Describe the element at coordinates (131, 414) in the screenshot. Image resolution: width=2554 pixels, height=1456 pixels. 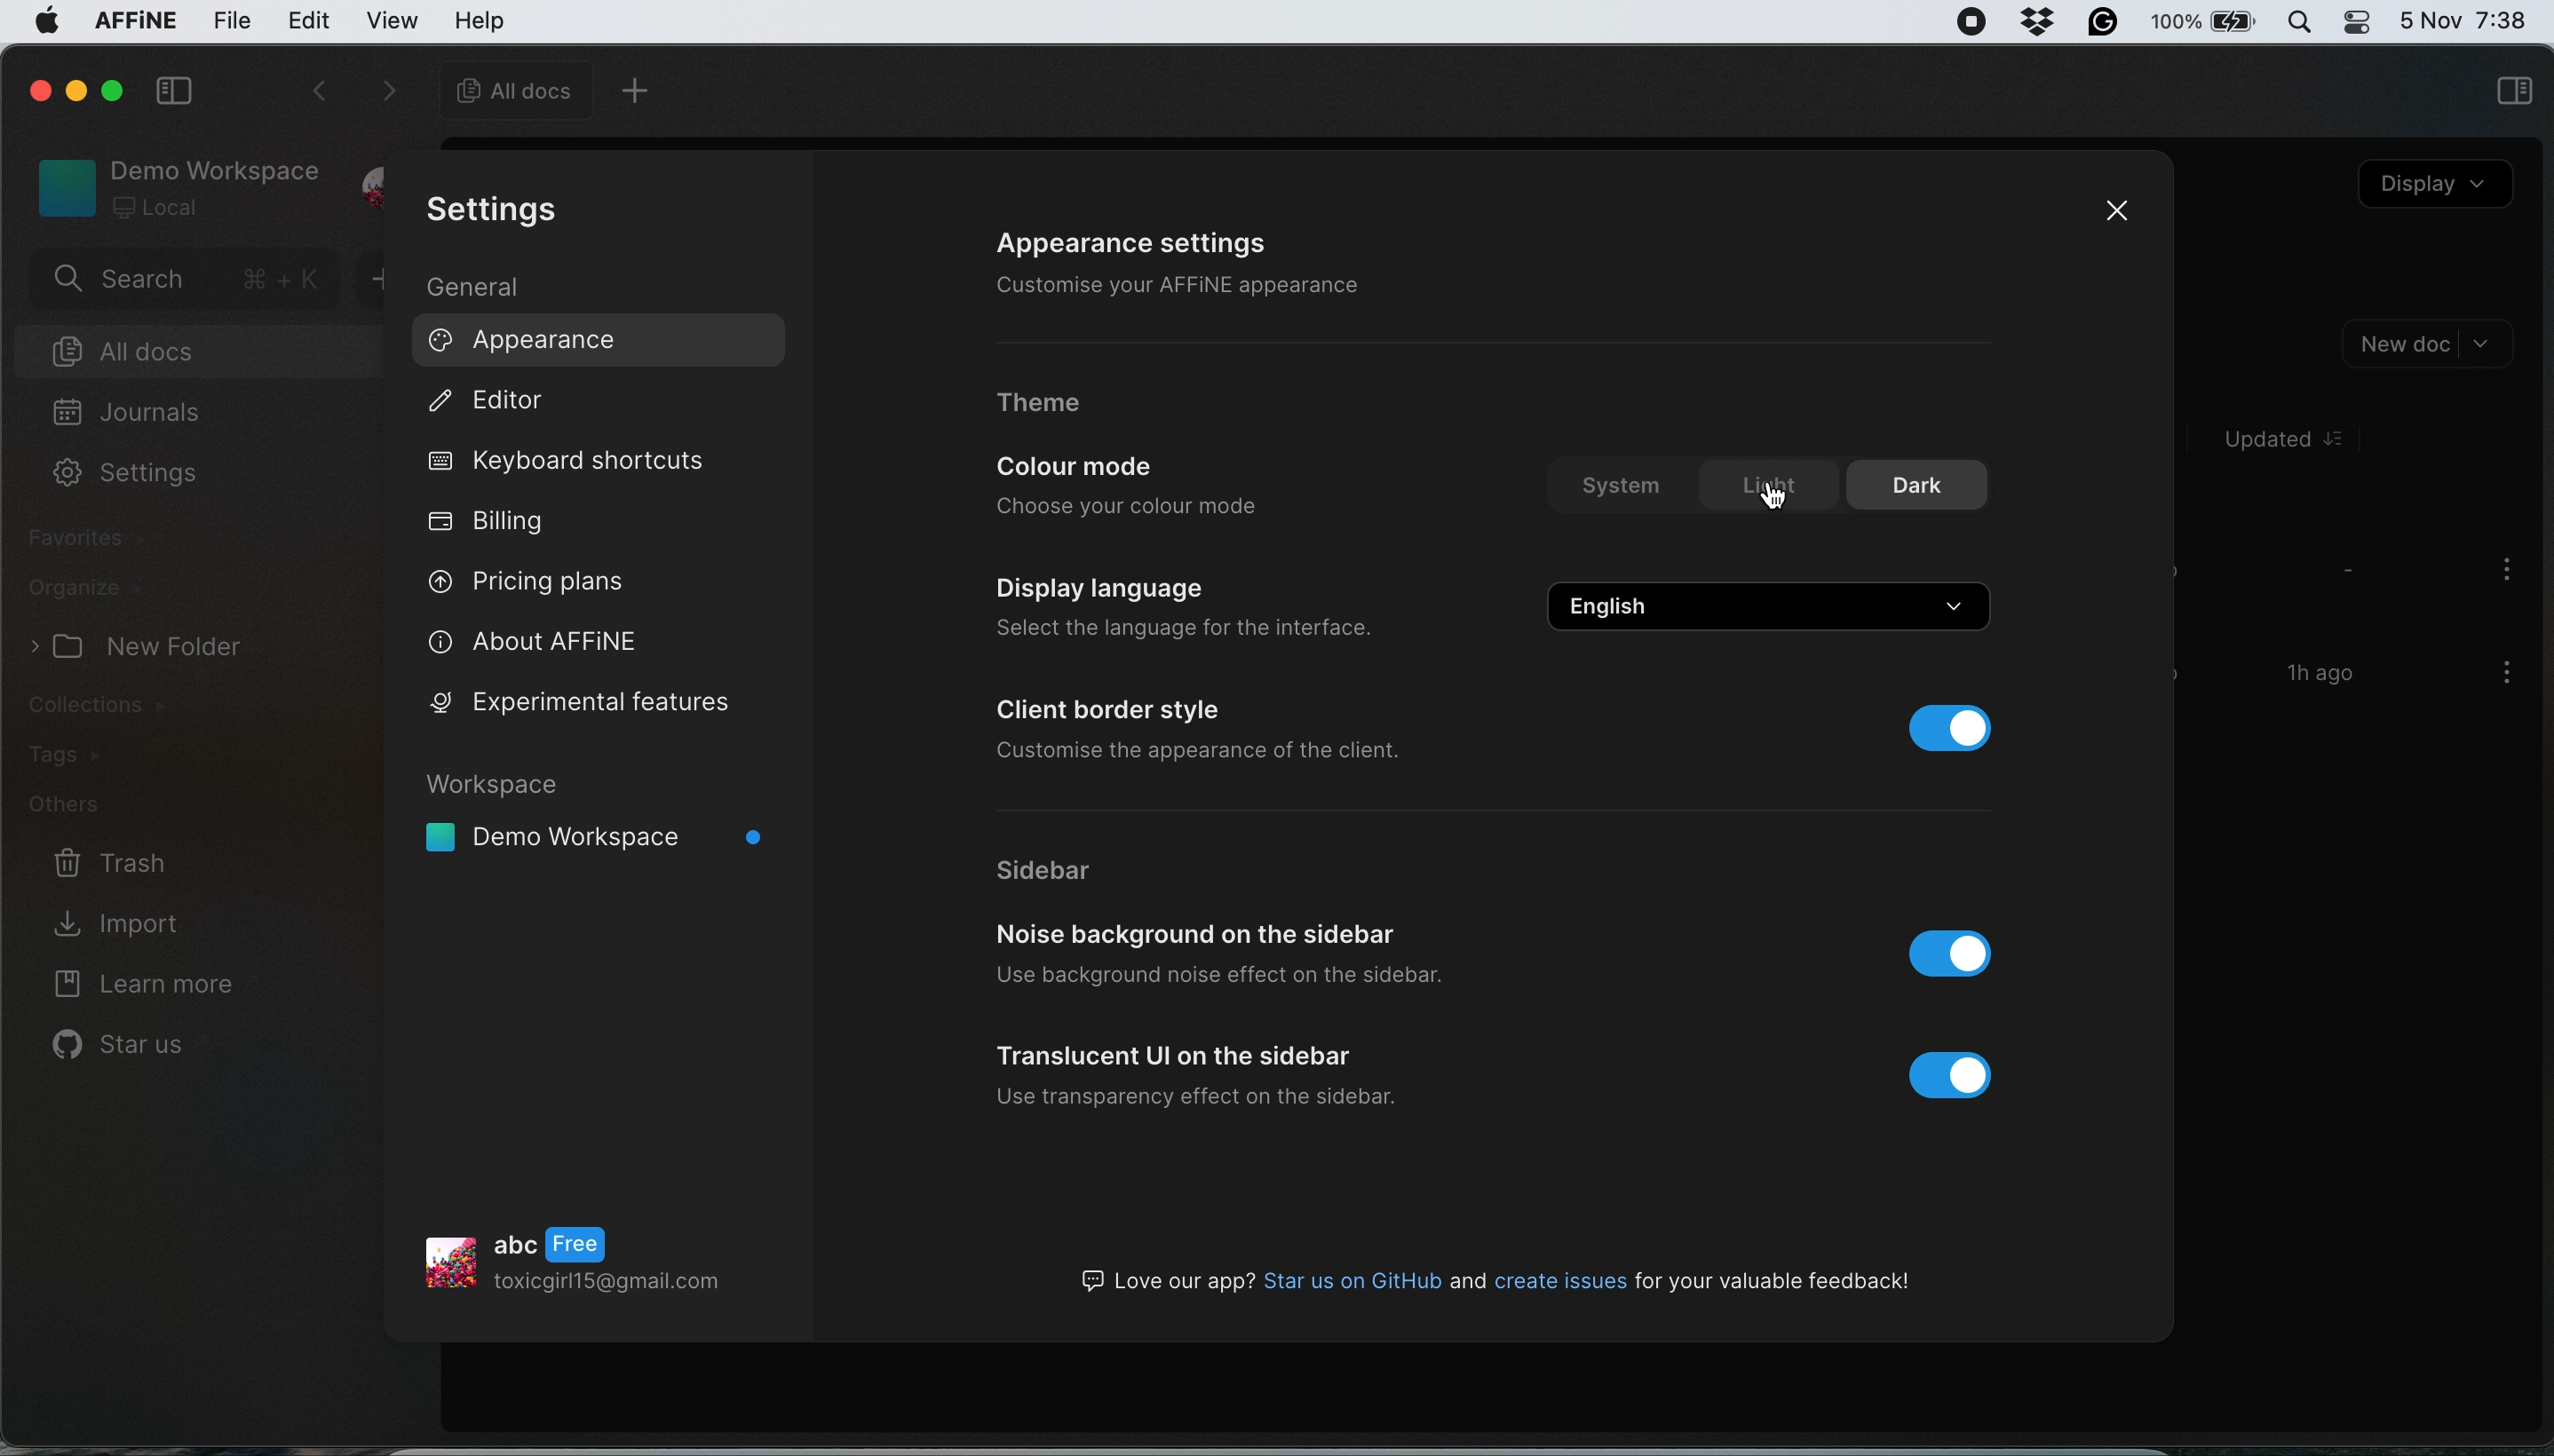
I see `journals` at that location.